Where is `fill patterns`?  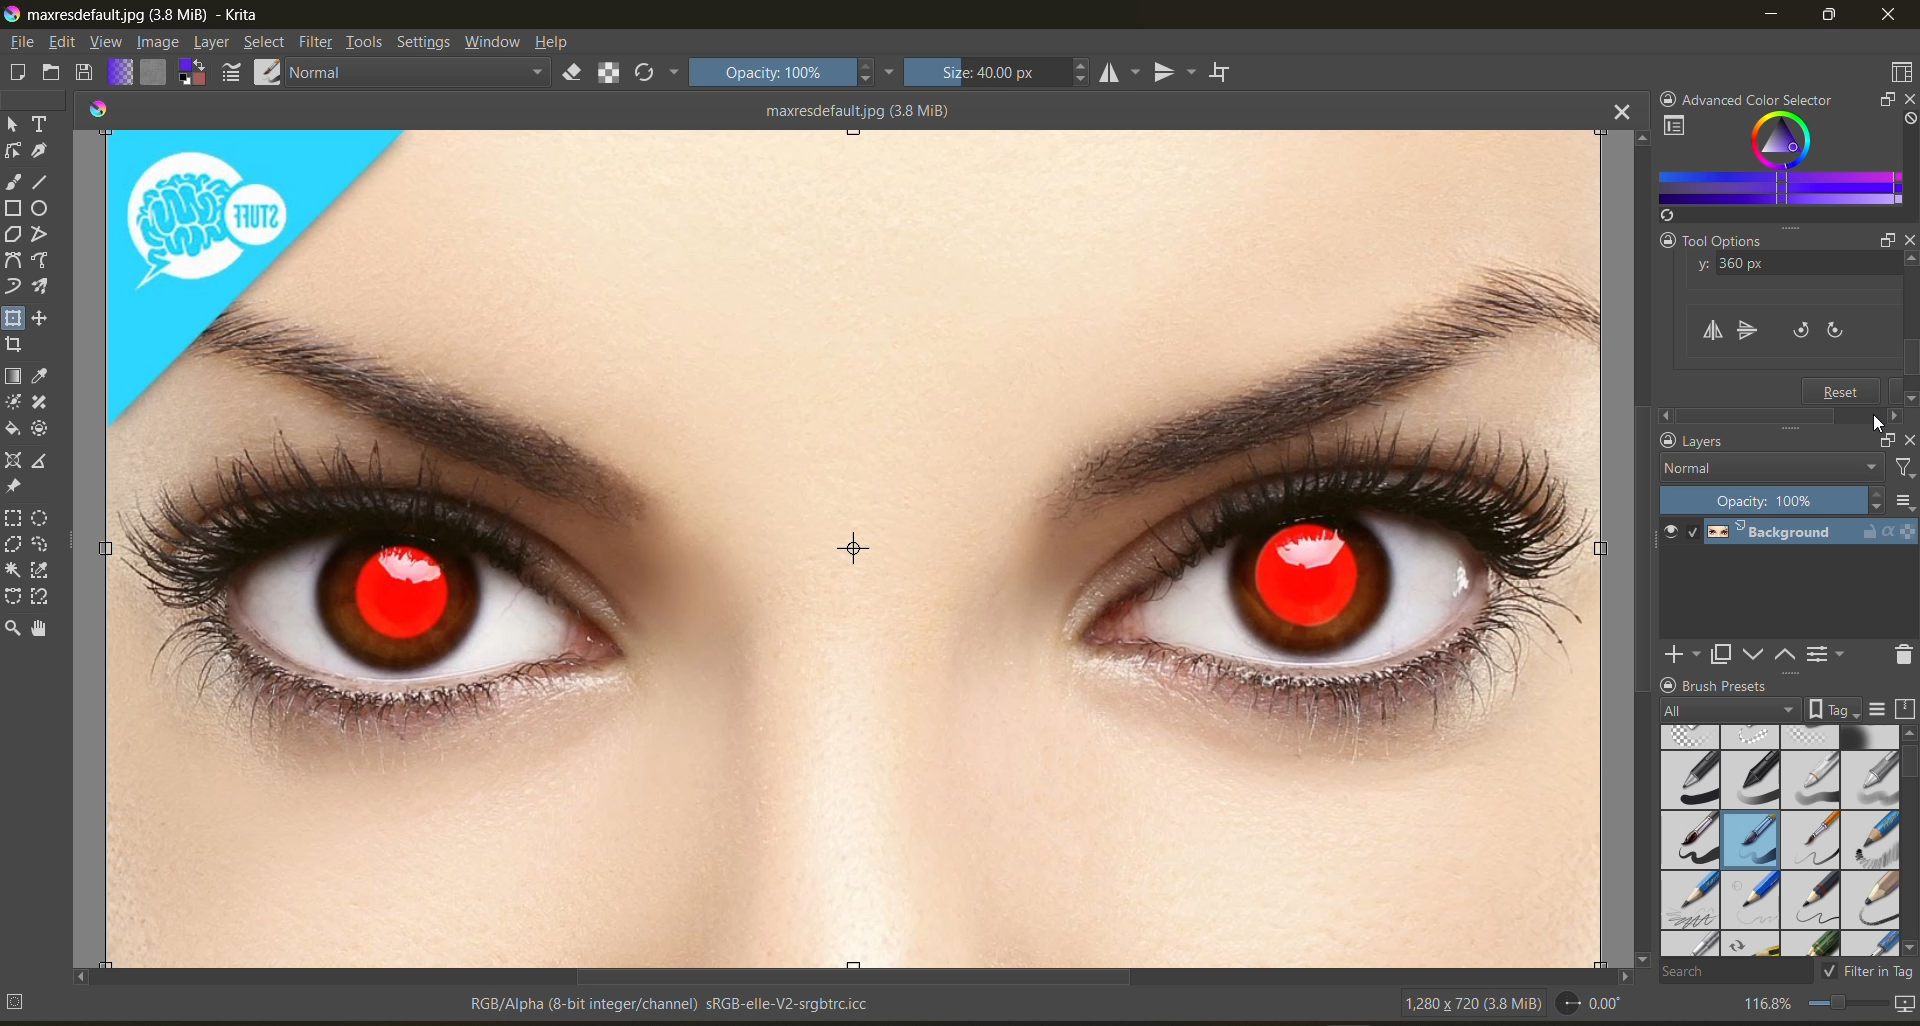
fill patterns is located at coordinates (156, 73).